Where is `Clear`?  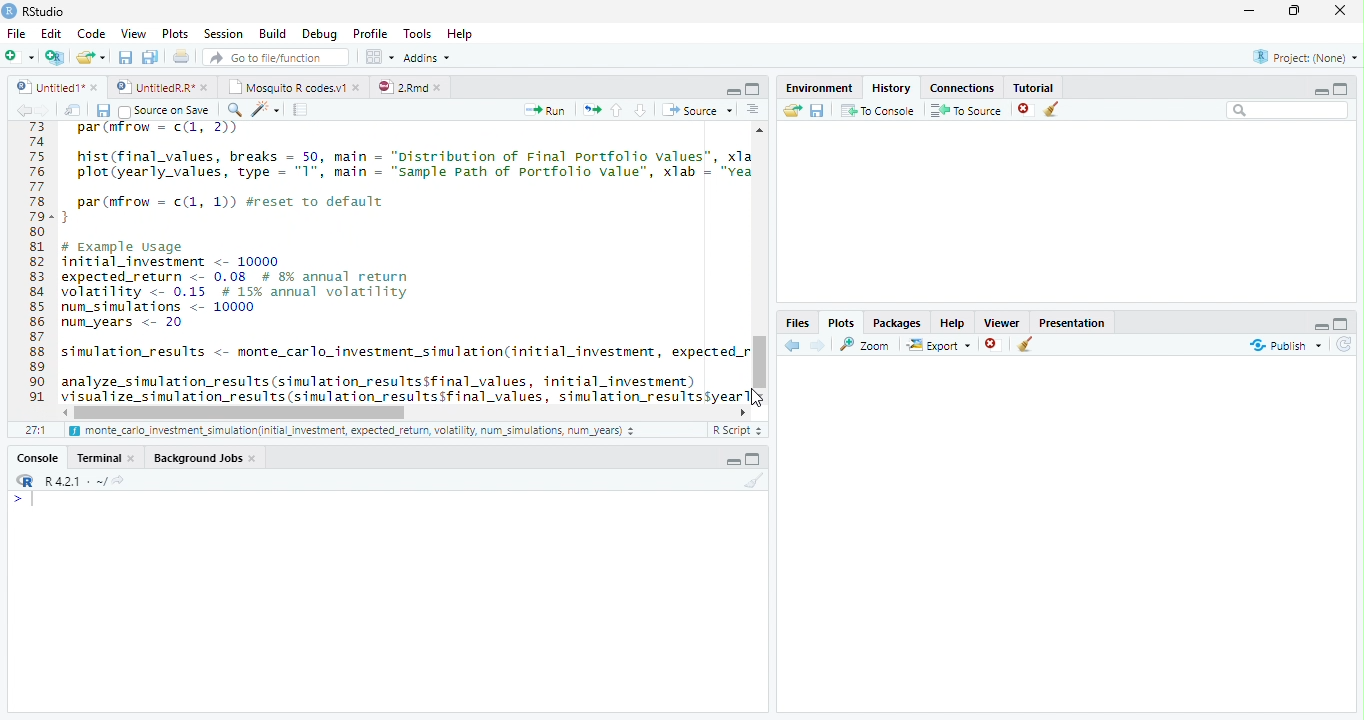
Clear is located at coordinates (751, 481).